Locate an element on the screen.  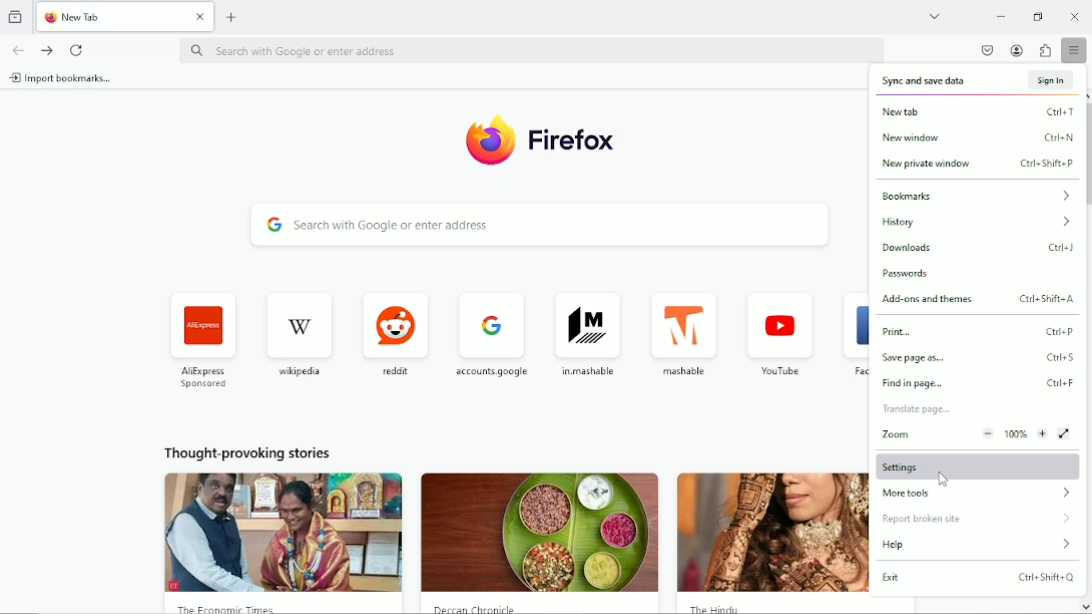
go back is located at coordinates (19, 50).